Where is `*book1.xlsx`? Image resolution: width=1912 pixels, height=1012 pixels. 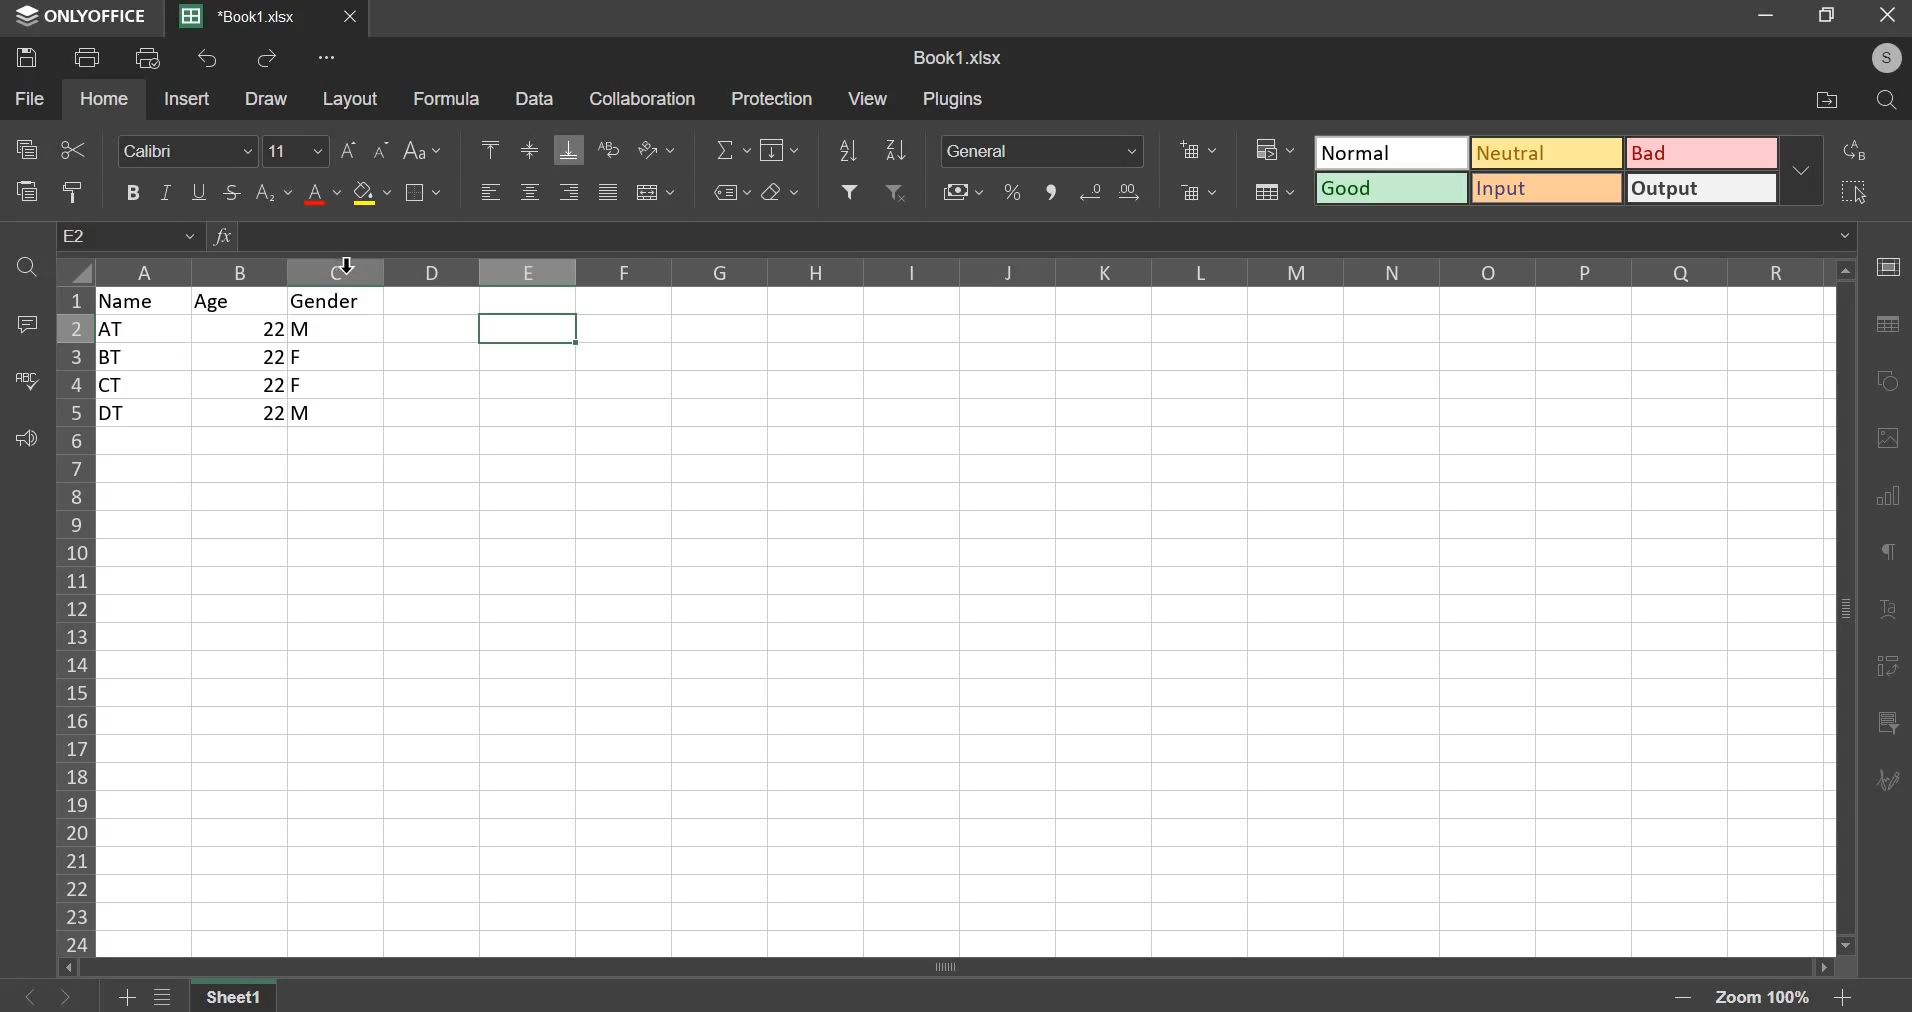
*book1.xlsx is located at coordinates (242, 16).